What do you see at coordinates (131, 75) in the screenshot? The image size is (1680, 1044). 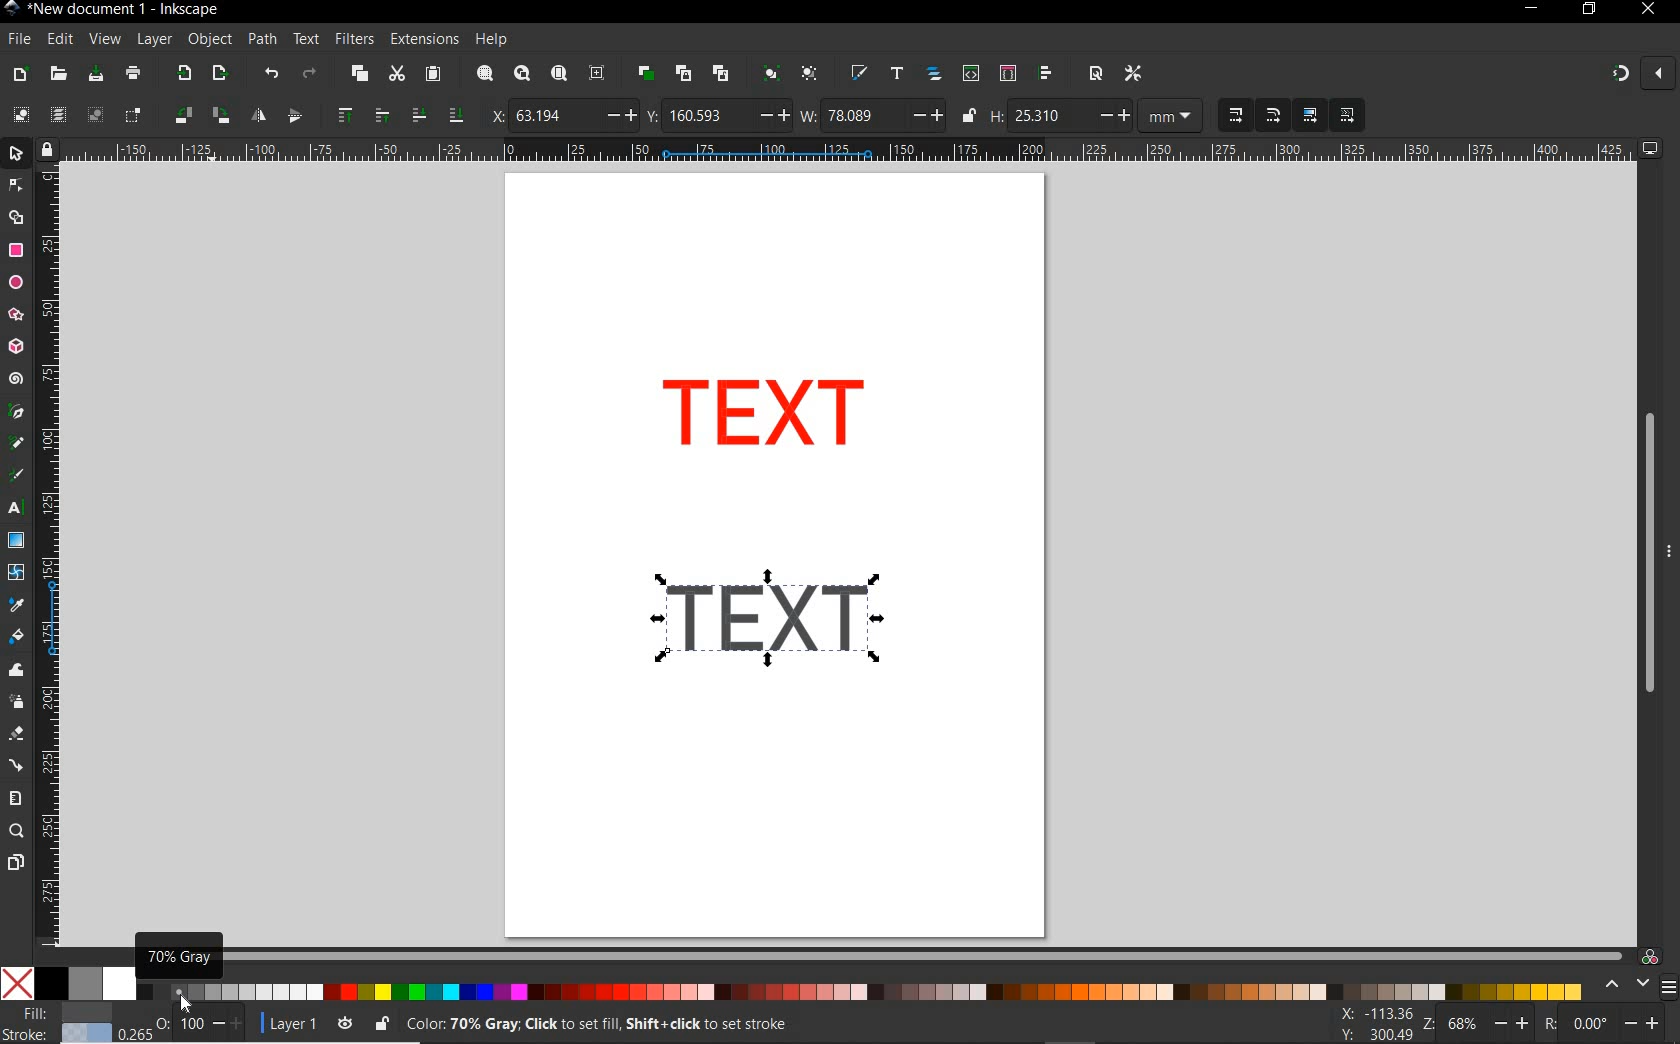 I see `print` at bounding box center [131, 75].